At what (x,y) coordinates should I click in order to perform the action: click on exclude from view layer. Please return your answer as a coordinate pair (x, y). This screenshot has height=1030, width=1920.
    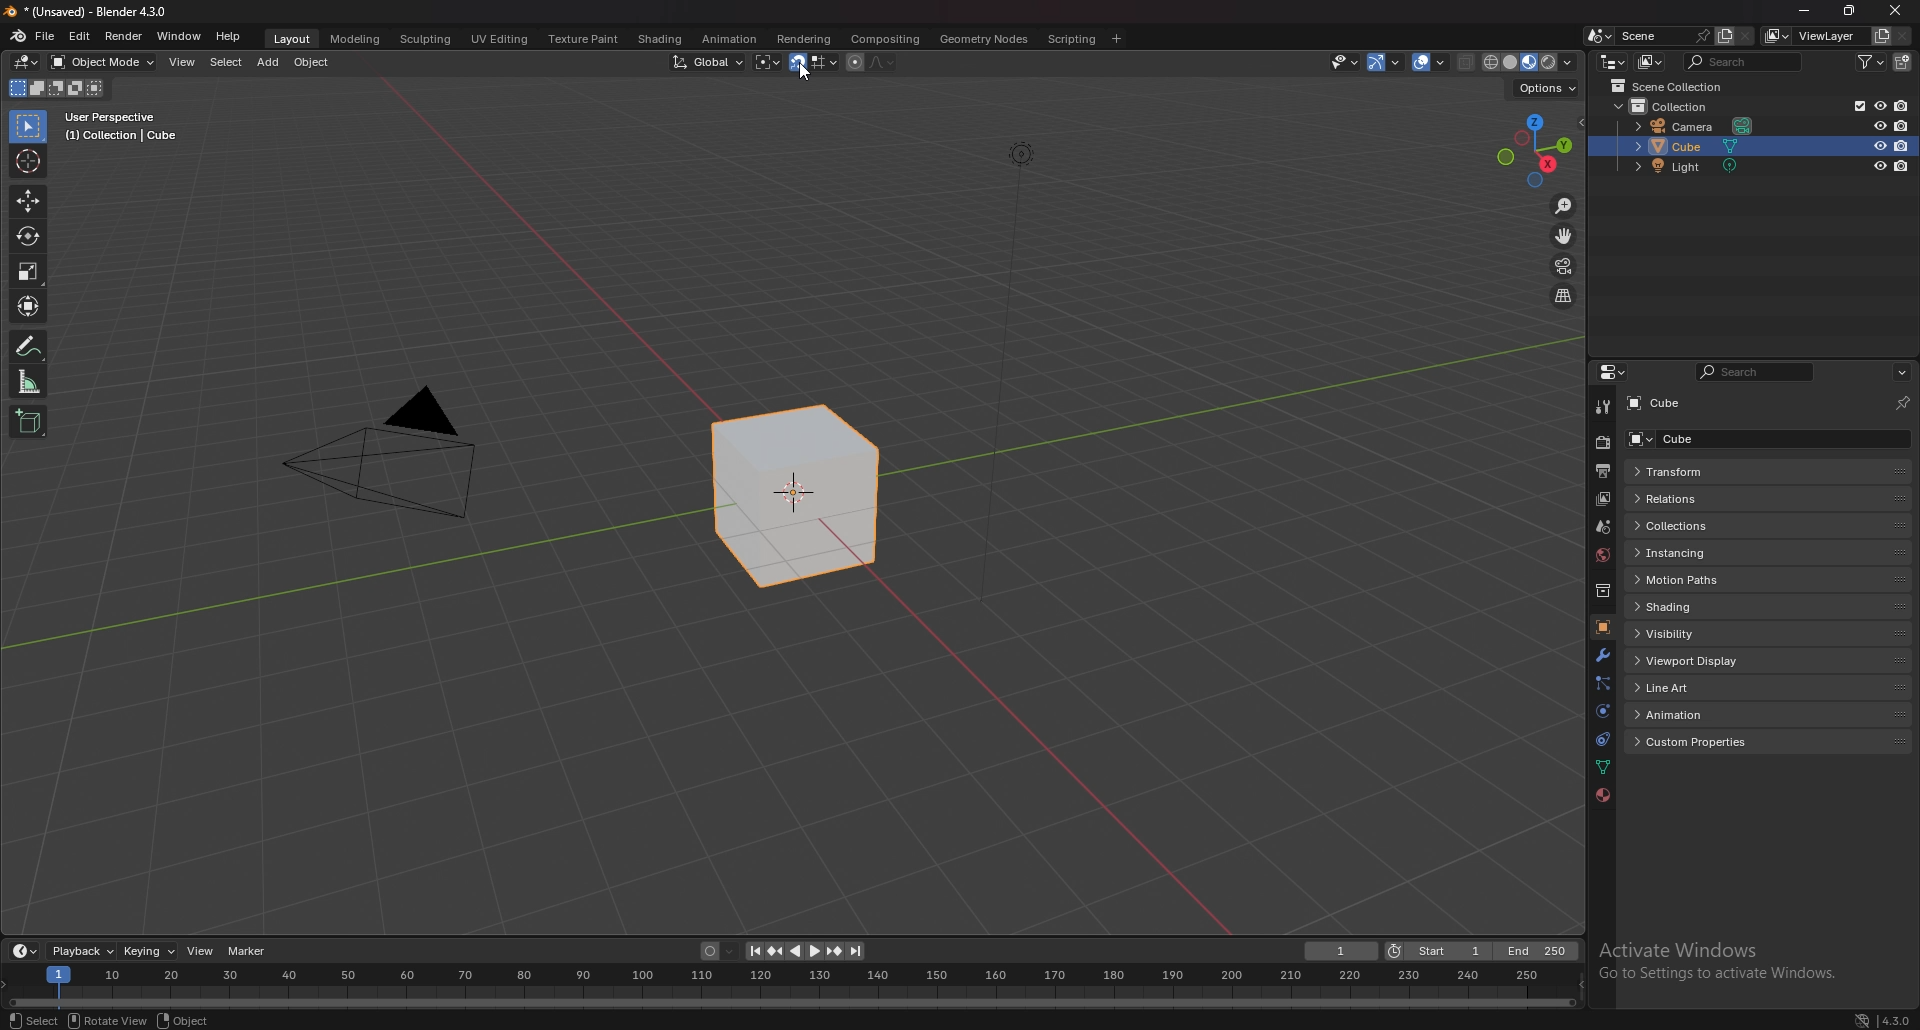
    Looking at the image, I should click on (1855, 106).